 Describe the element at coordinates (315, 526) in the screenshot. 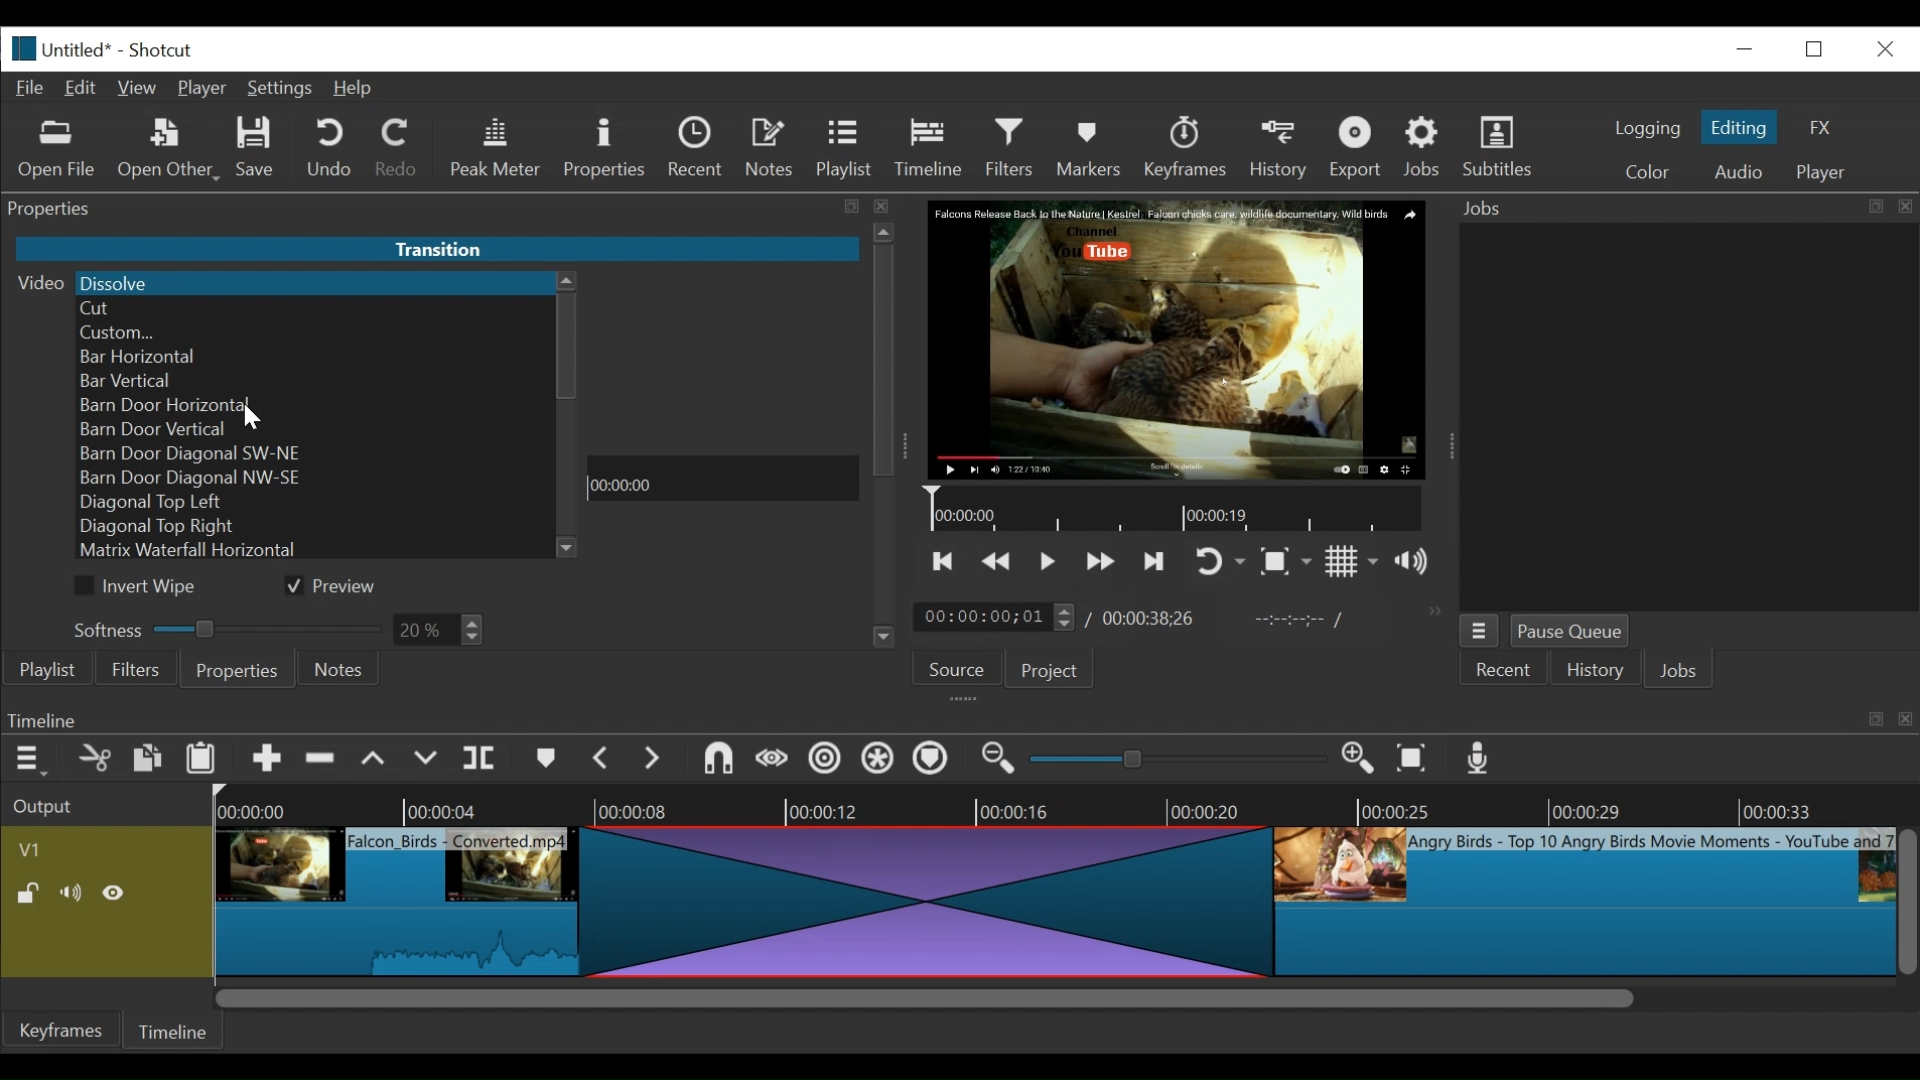

I see `Diagonal Top Right` at that location.